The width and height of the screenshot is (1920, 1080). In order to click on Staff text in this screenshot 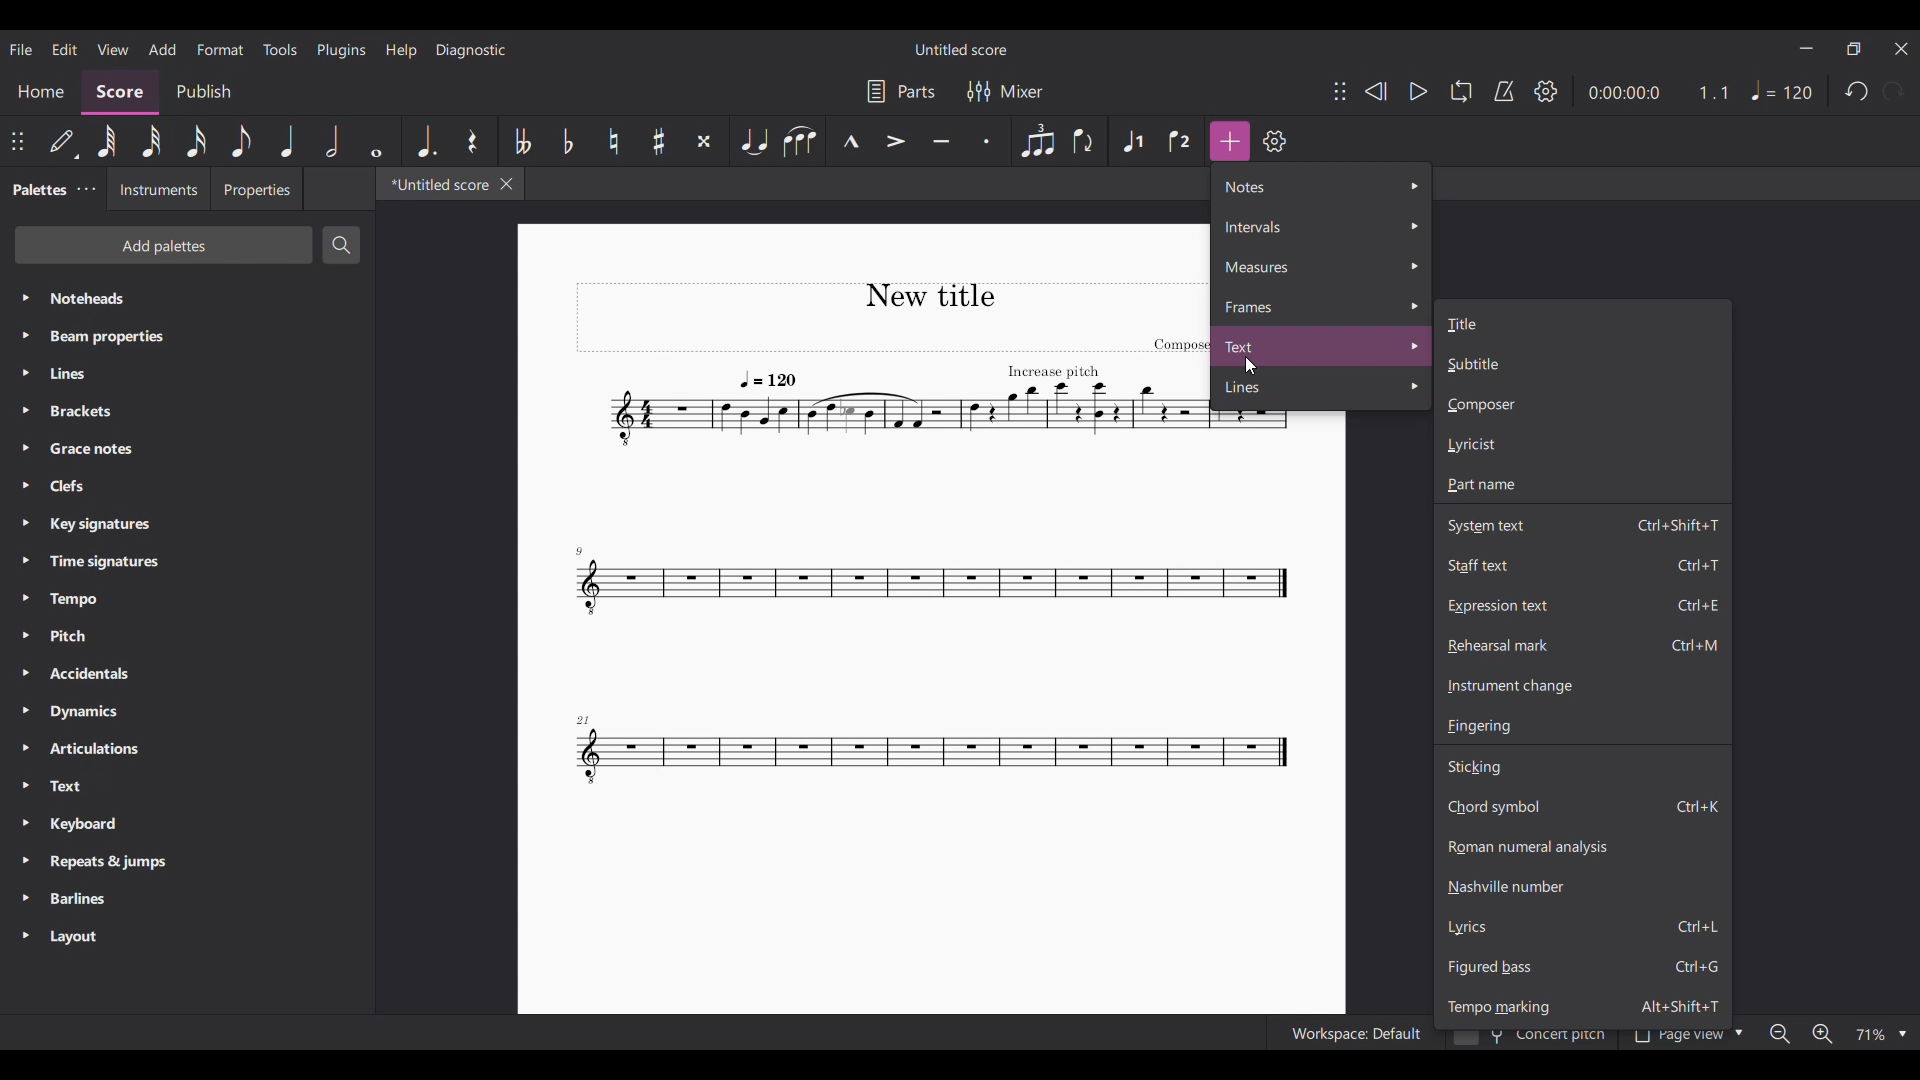, I will do `click(1582, 565)`.